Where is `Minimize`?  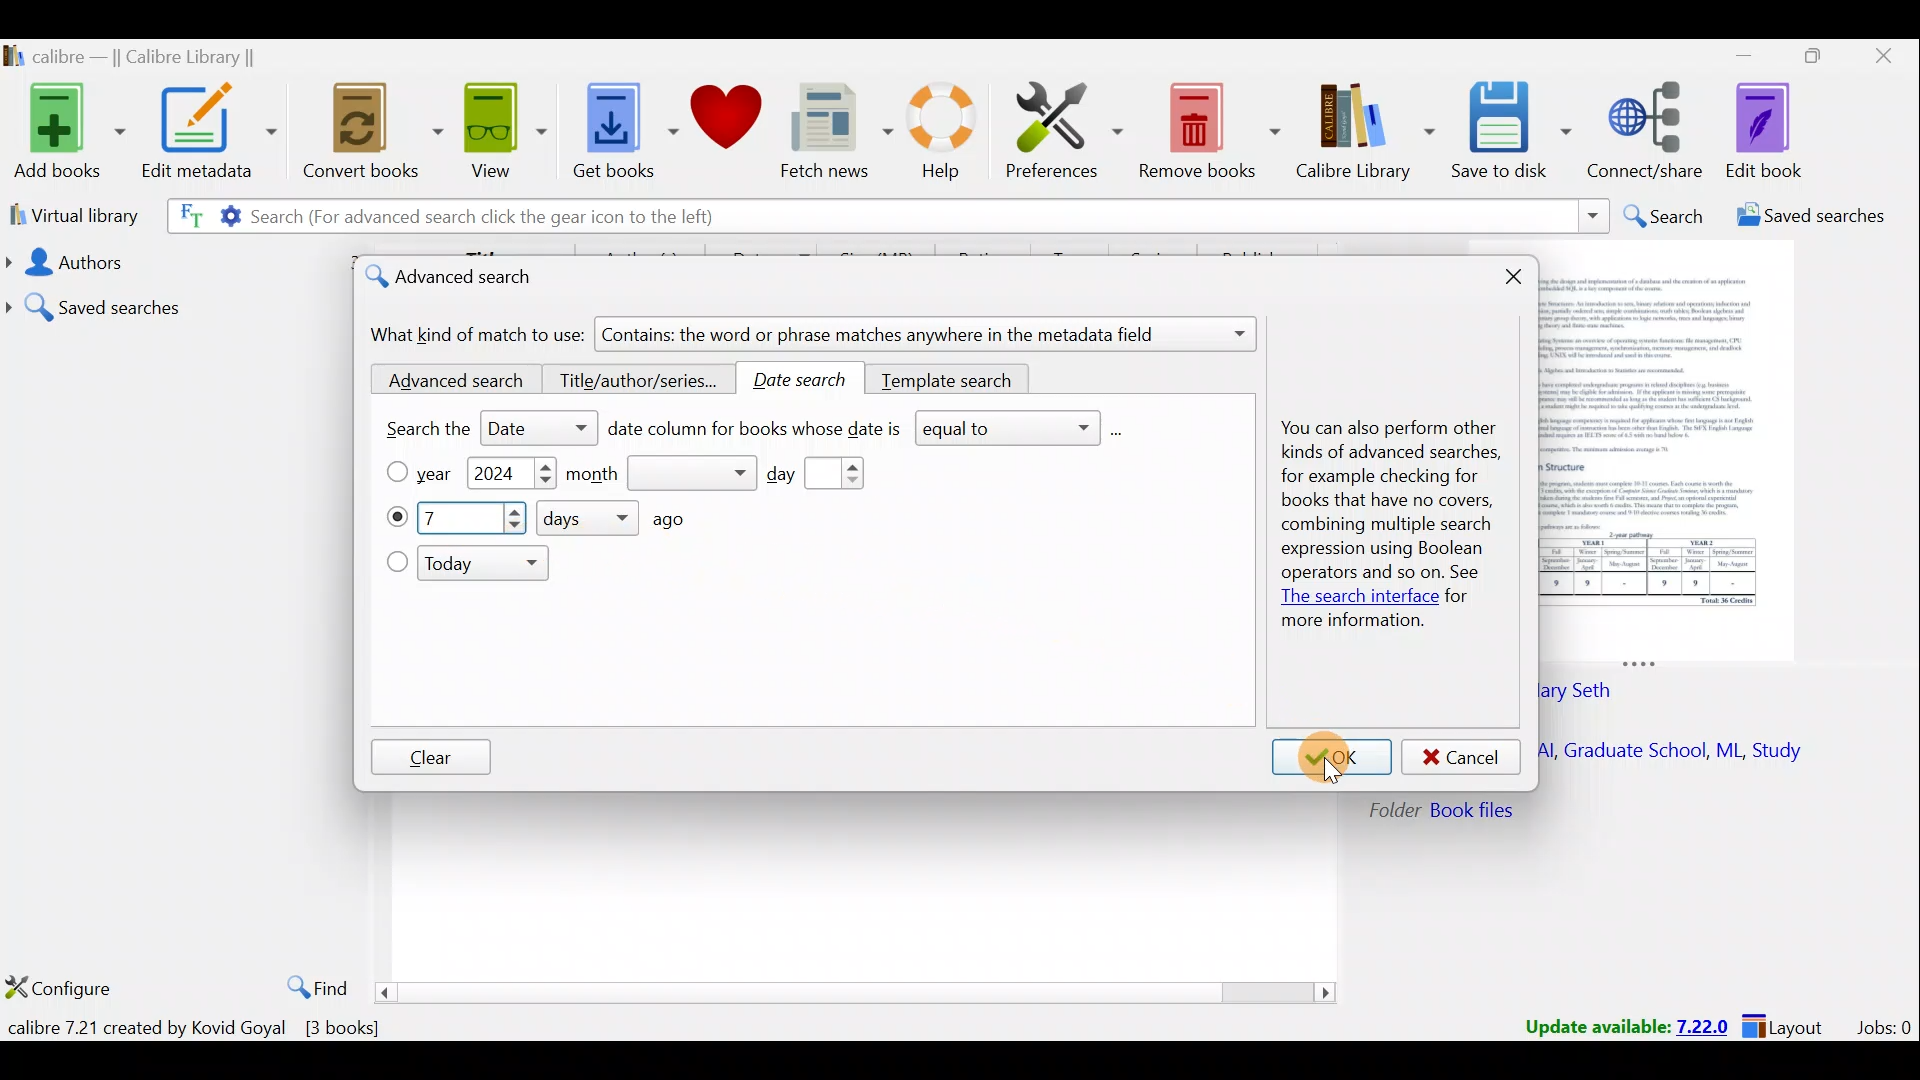 Minimize is located at coordinates (1733, 55).